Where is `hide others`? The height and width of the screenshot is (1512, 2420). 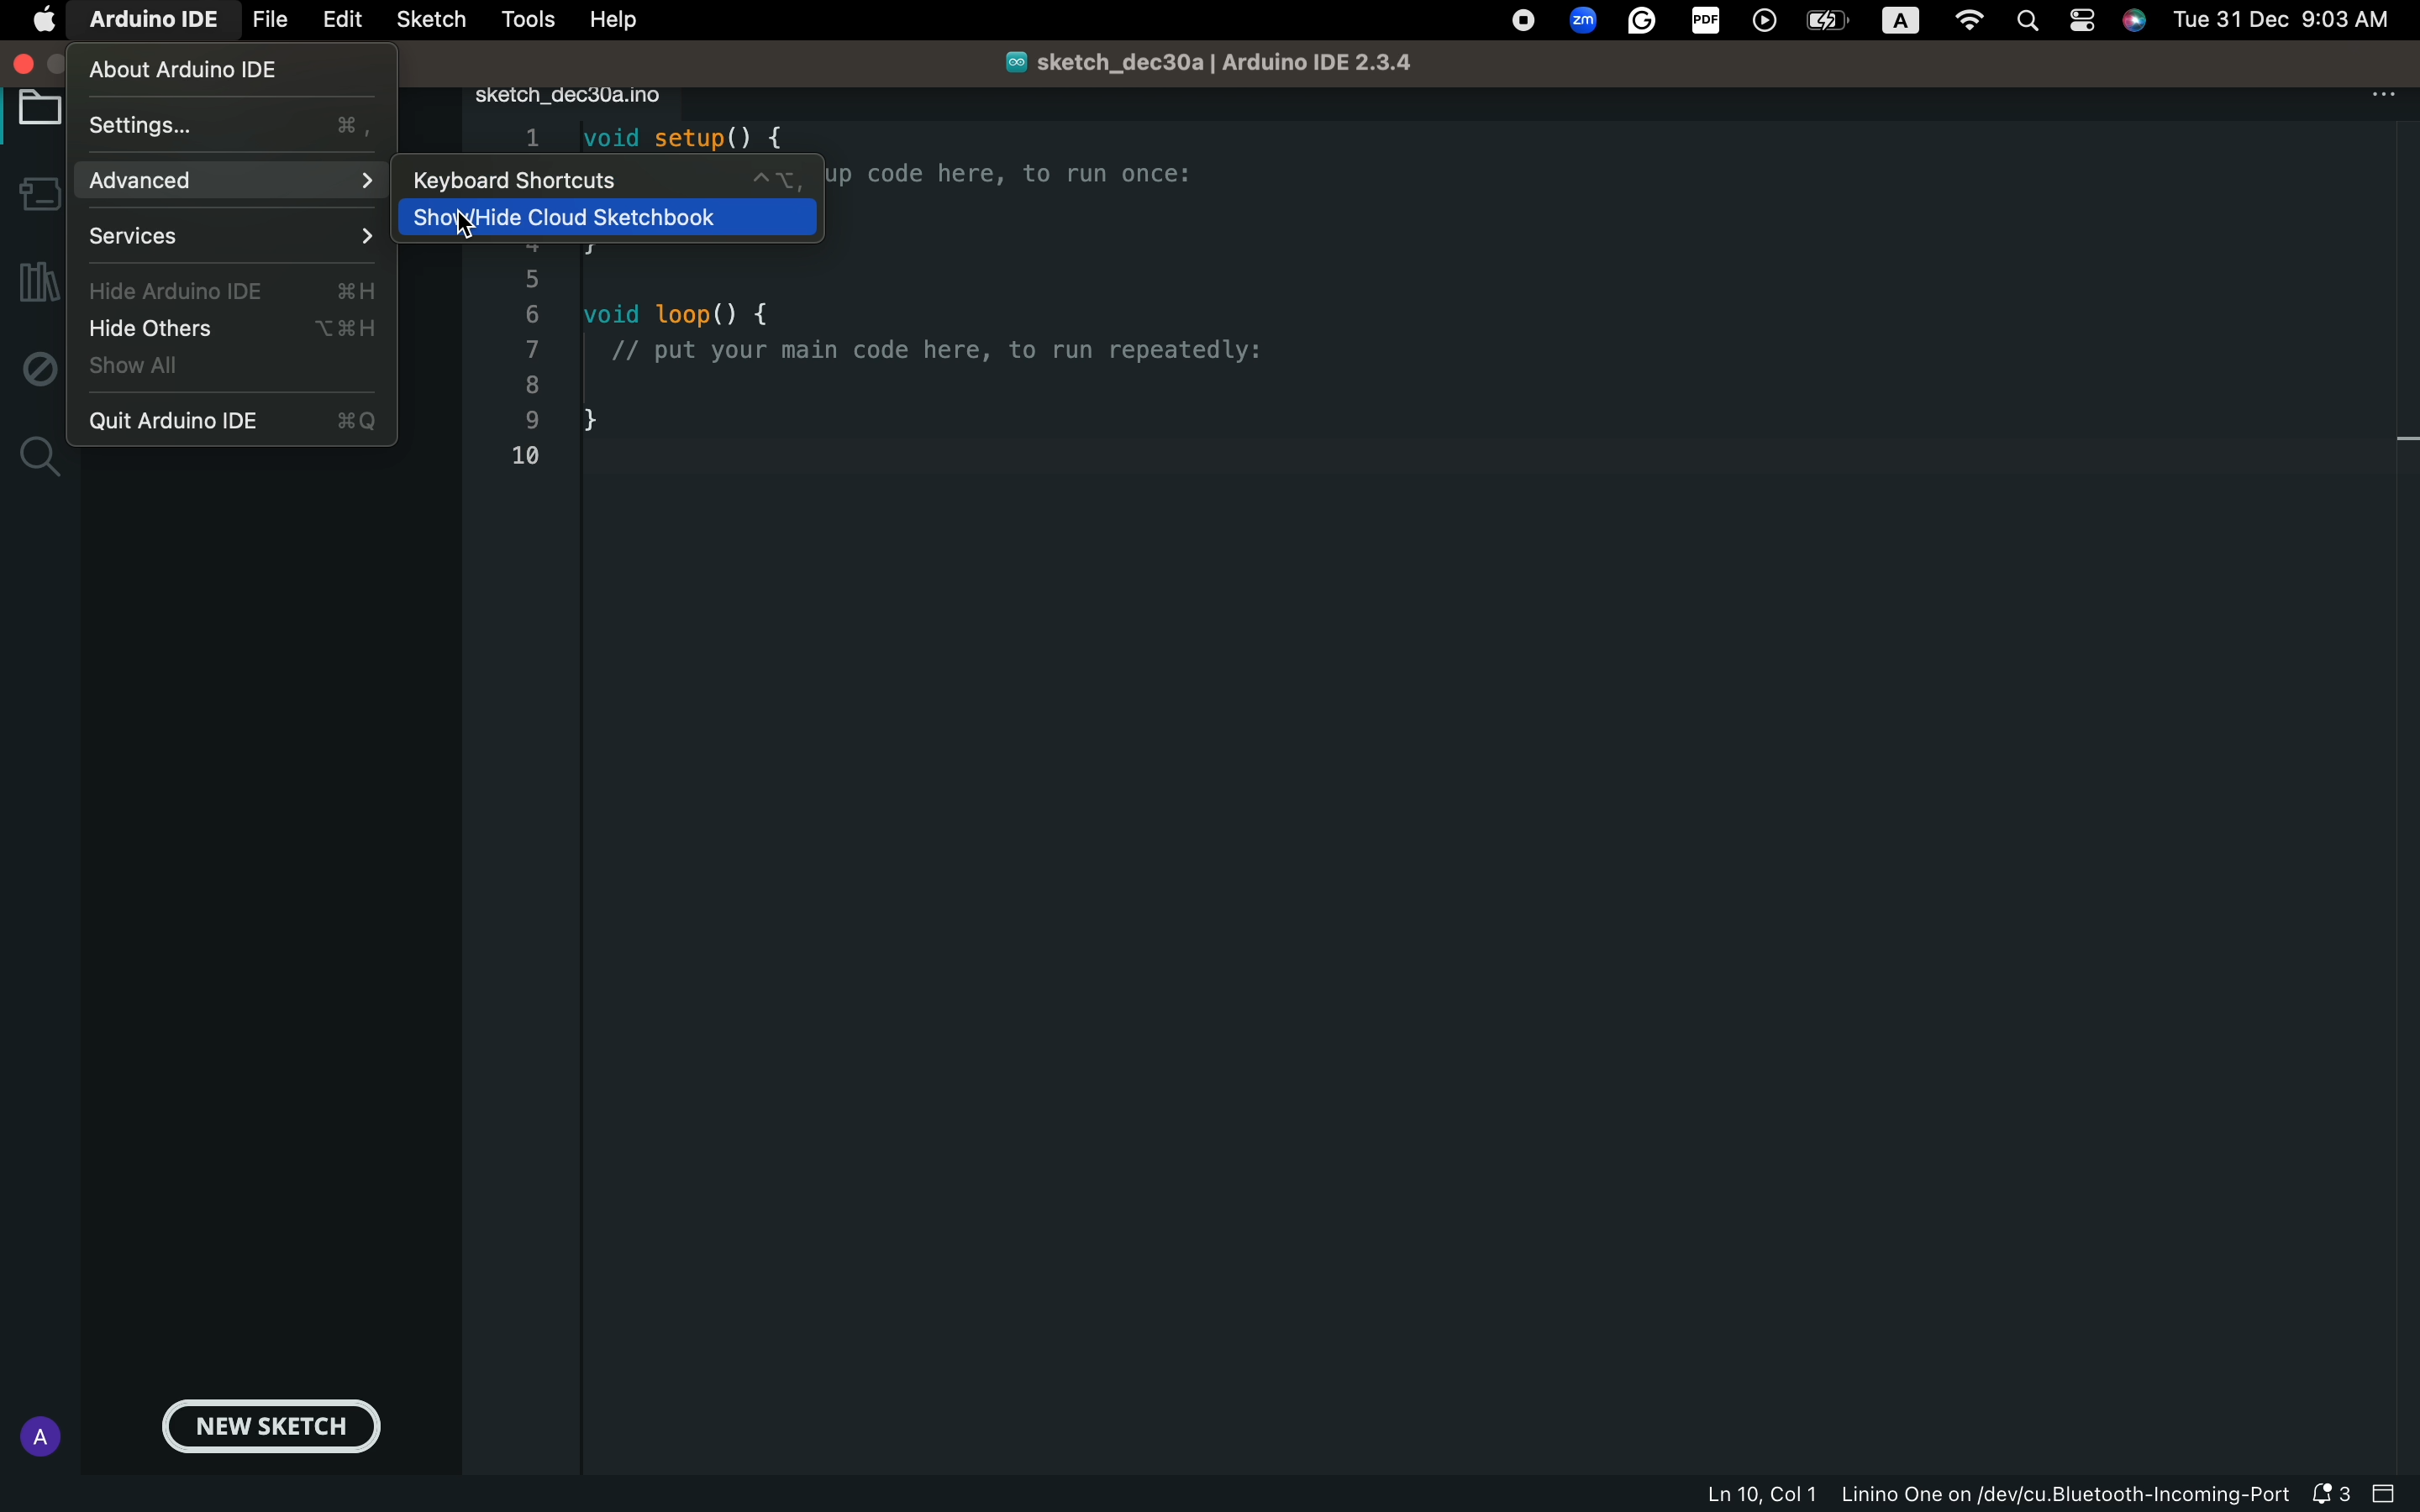
hide others is located at coordinates (233, 331).